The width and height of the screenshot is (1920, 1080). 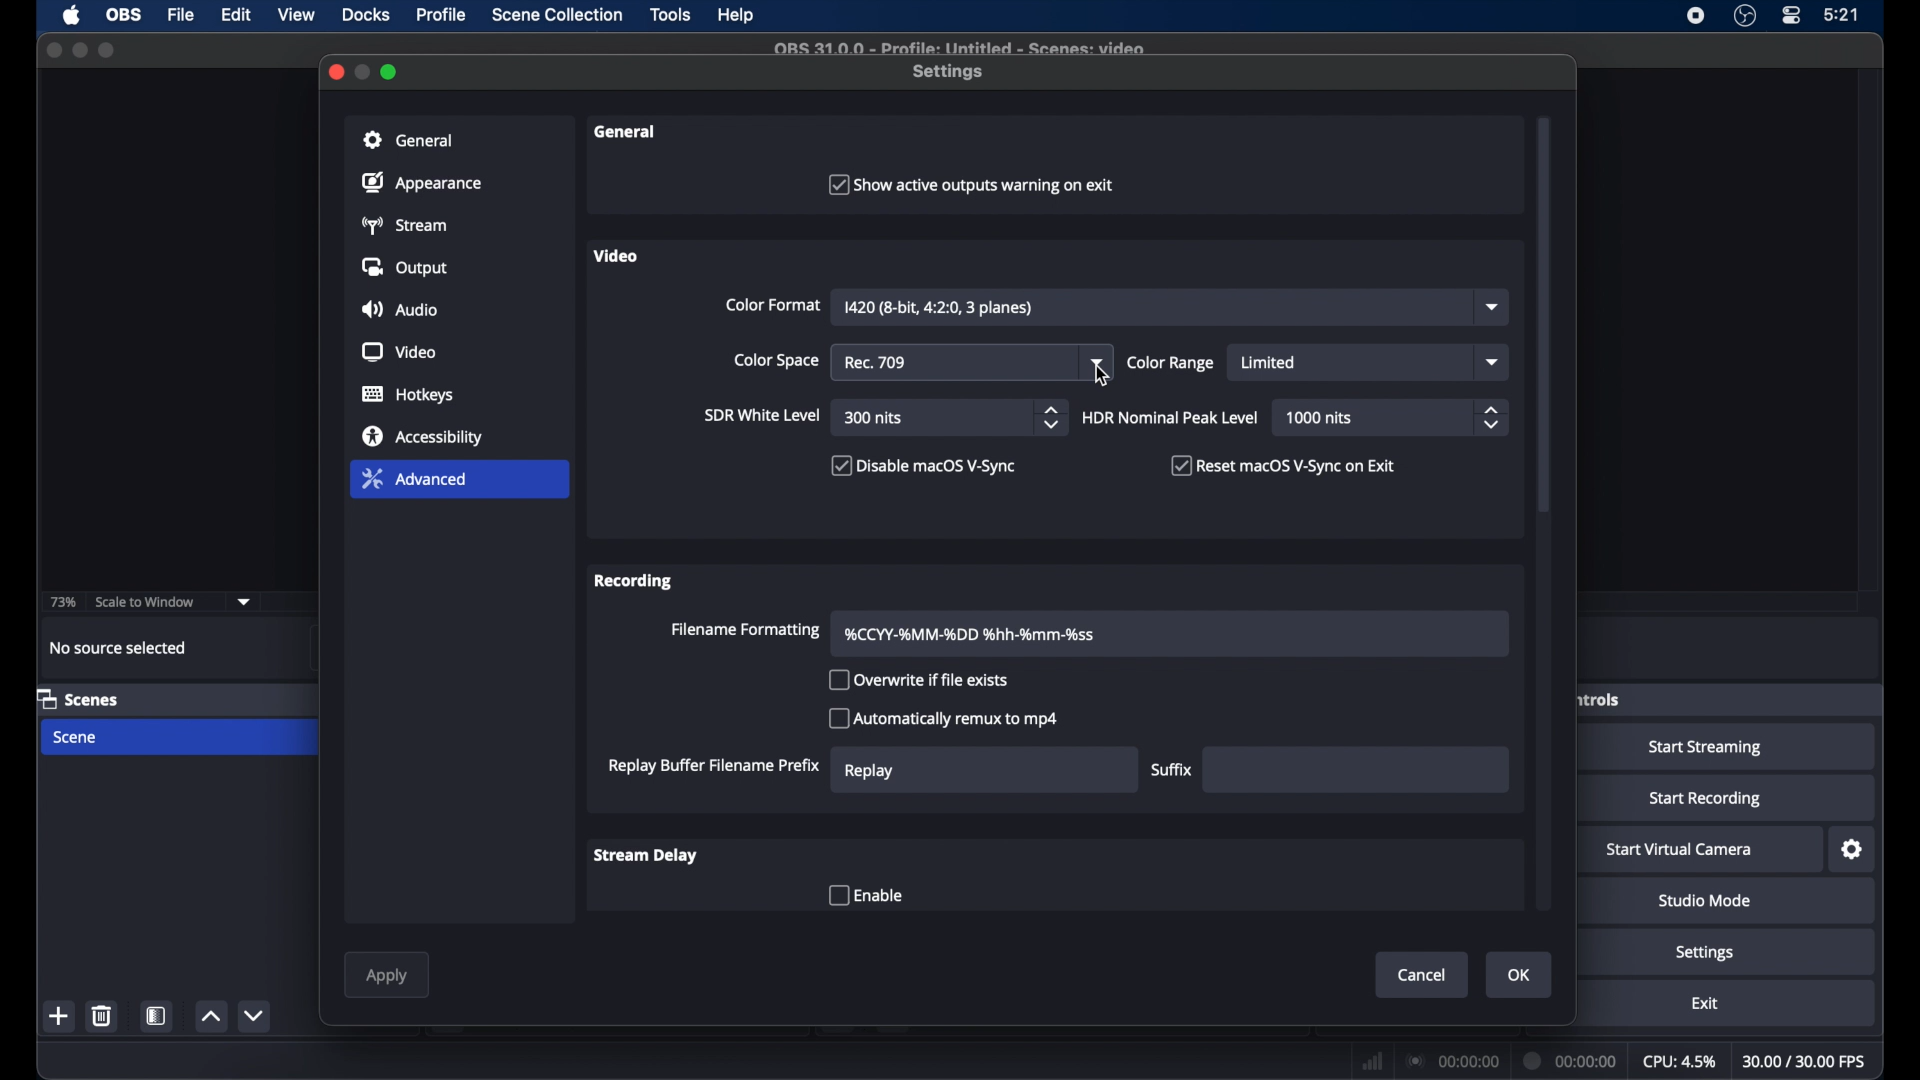 I want to click on file, so click(x=182, y=15).